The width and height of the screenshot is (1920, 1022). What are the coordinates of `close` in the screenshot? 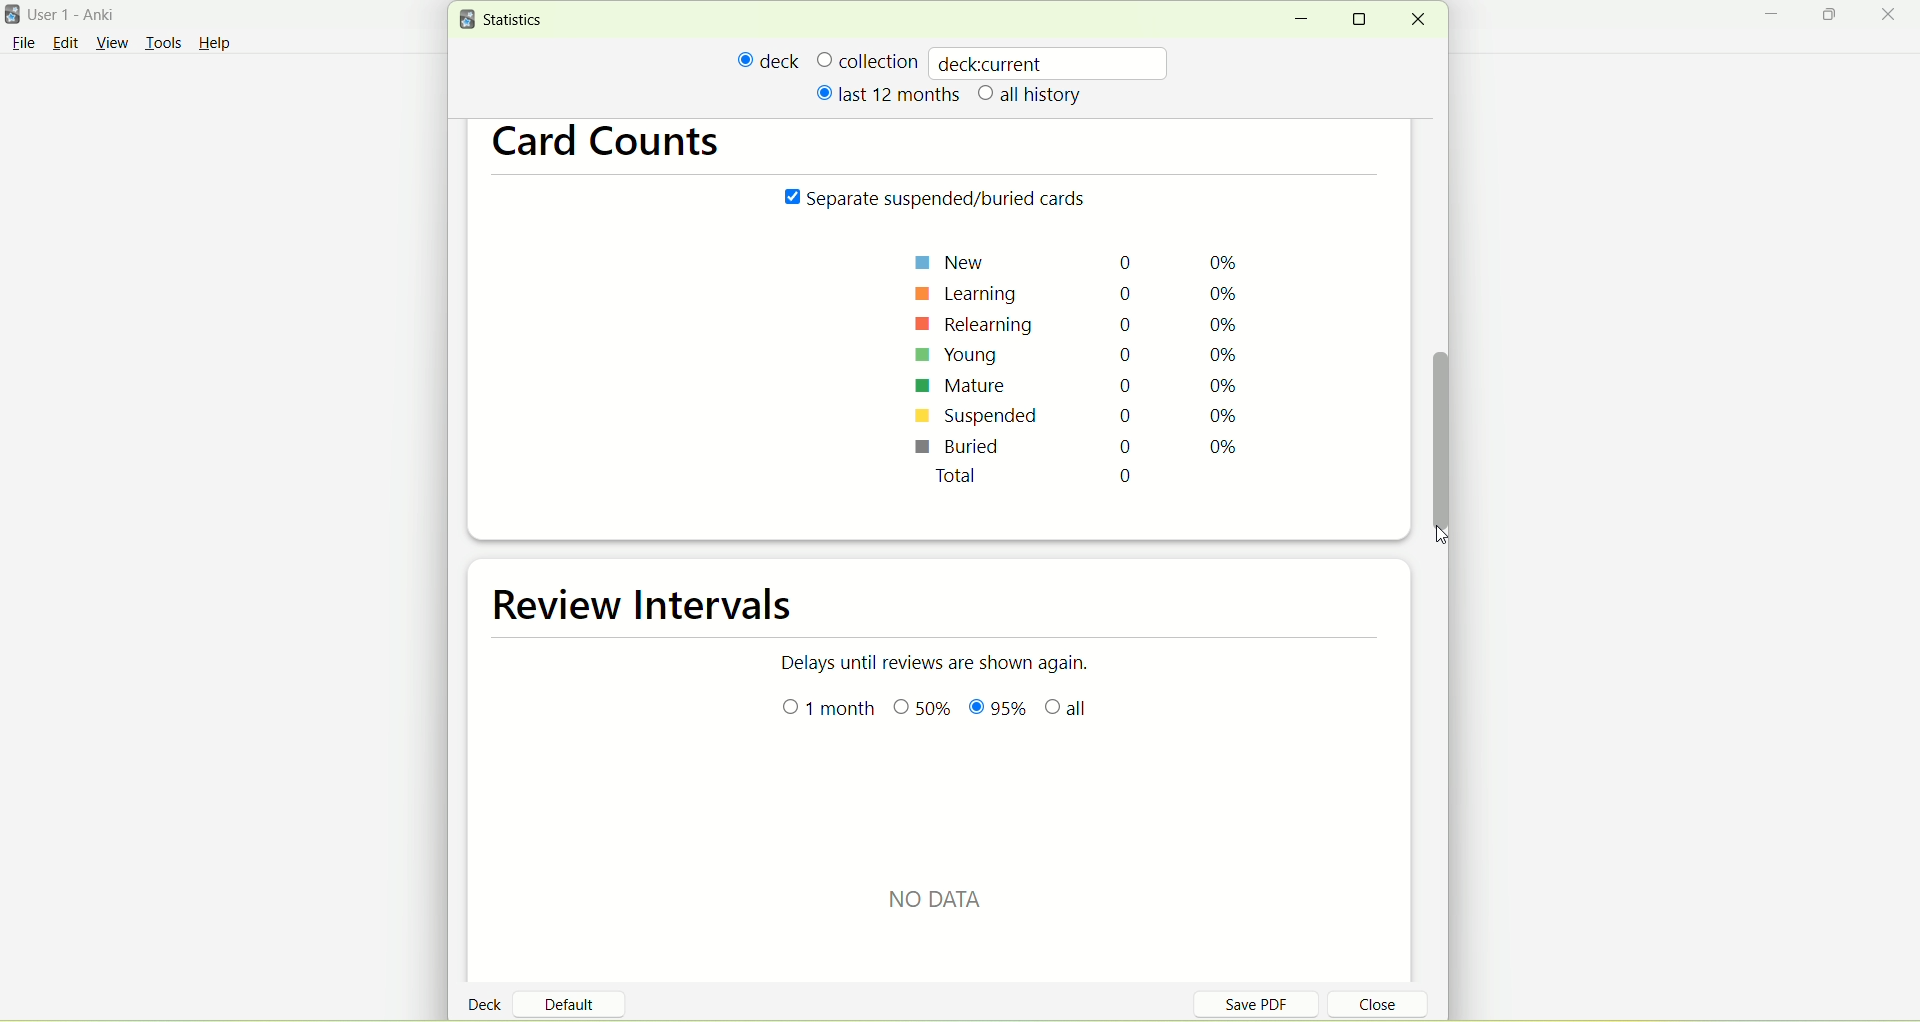 It's located at (1366, 1007).